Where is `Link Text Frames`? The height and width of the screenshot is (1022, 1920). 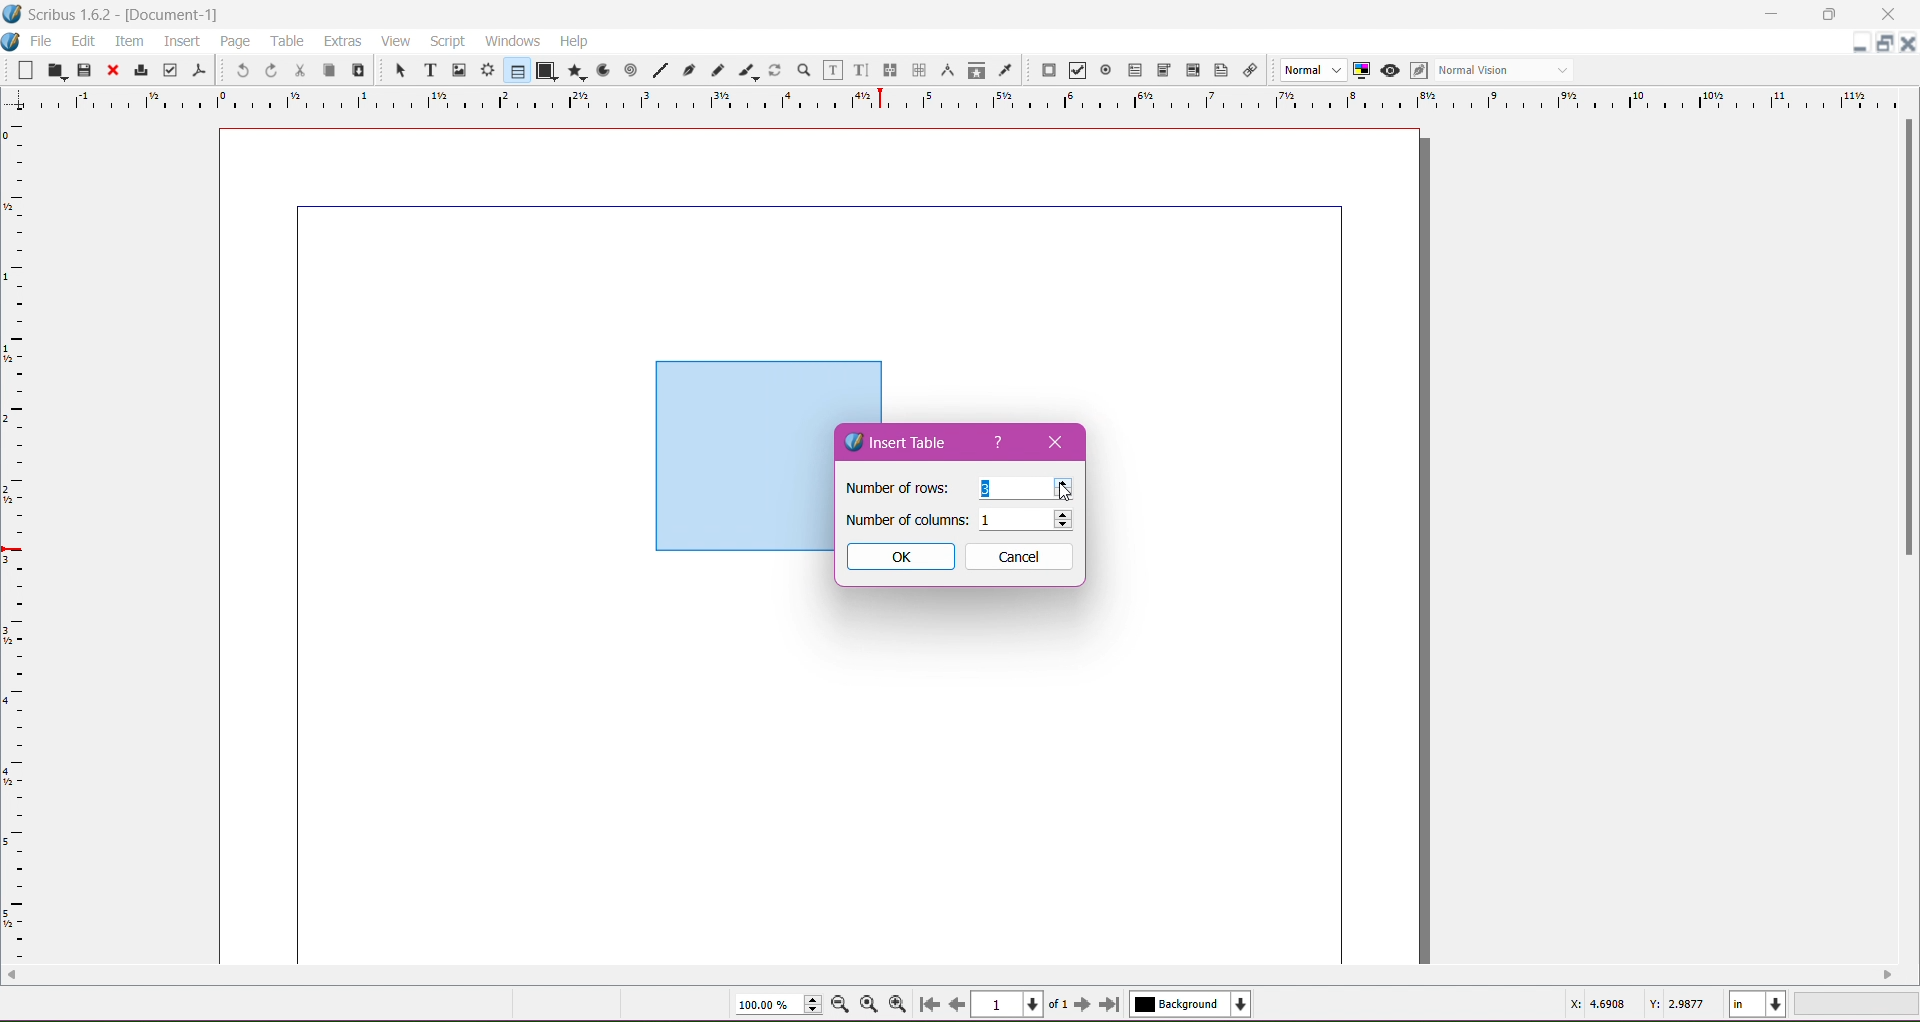
Link Text Frames is located at coordinates (888, 70).